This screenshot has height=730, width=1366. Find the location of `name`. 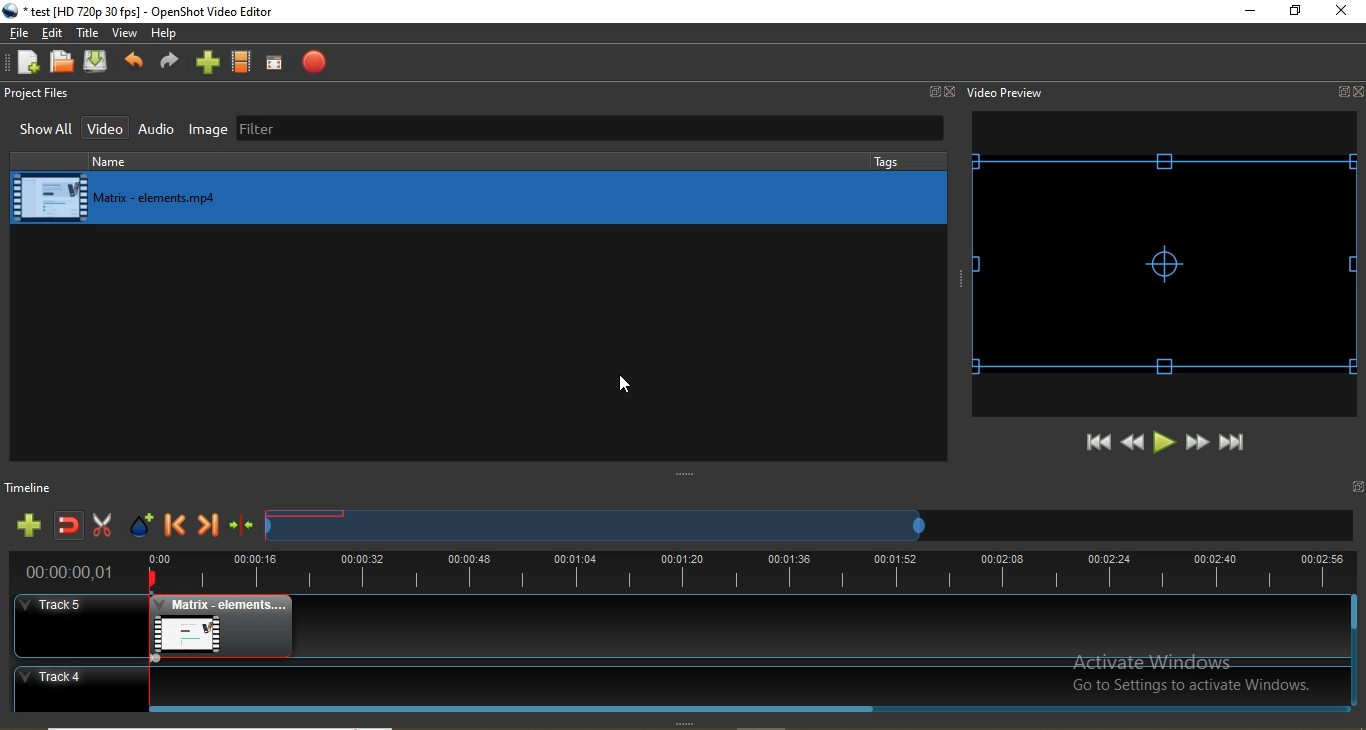

name is located at coordinates (160, 161).